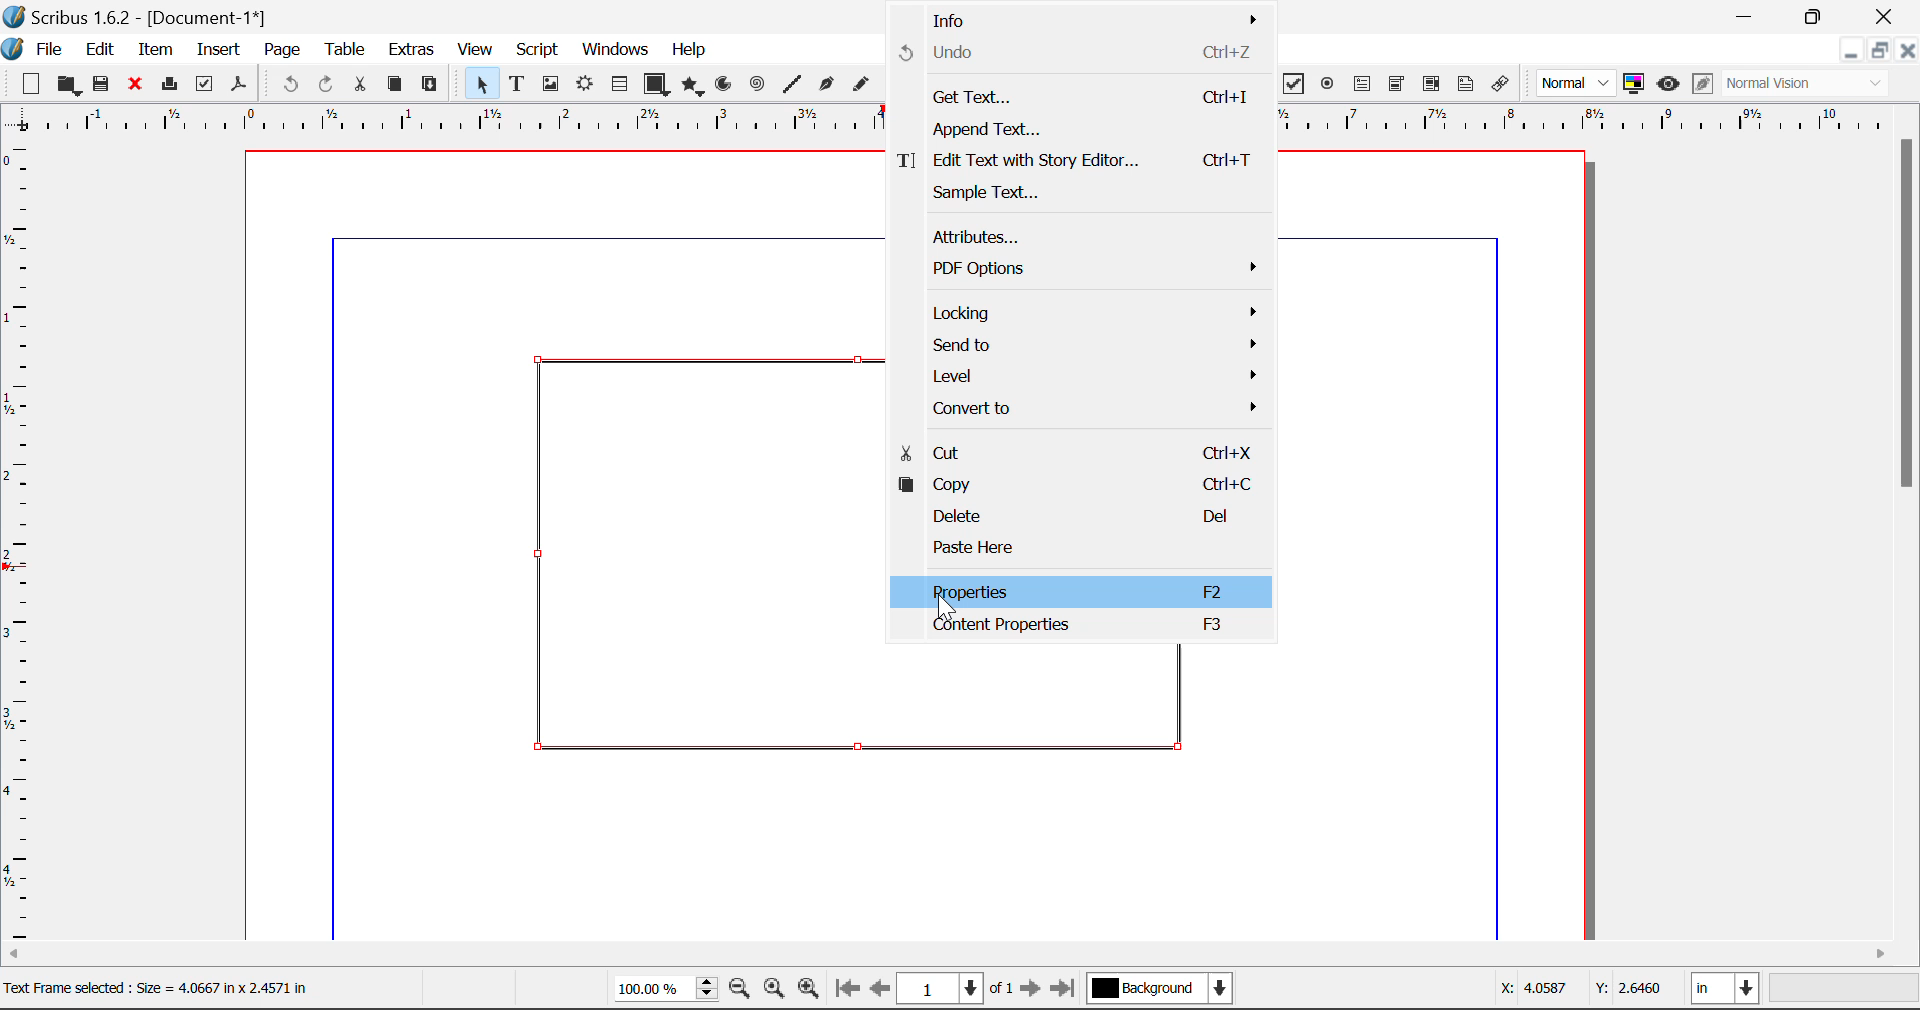 This screenshot has height=1010, width=1920. I want to click on Table, so click(344, 48).